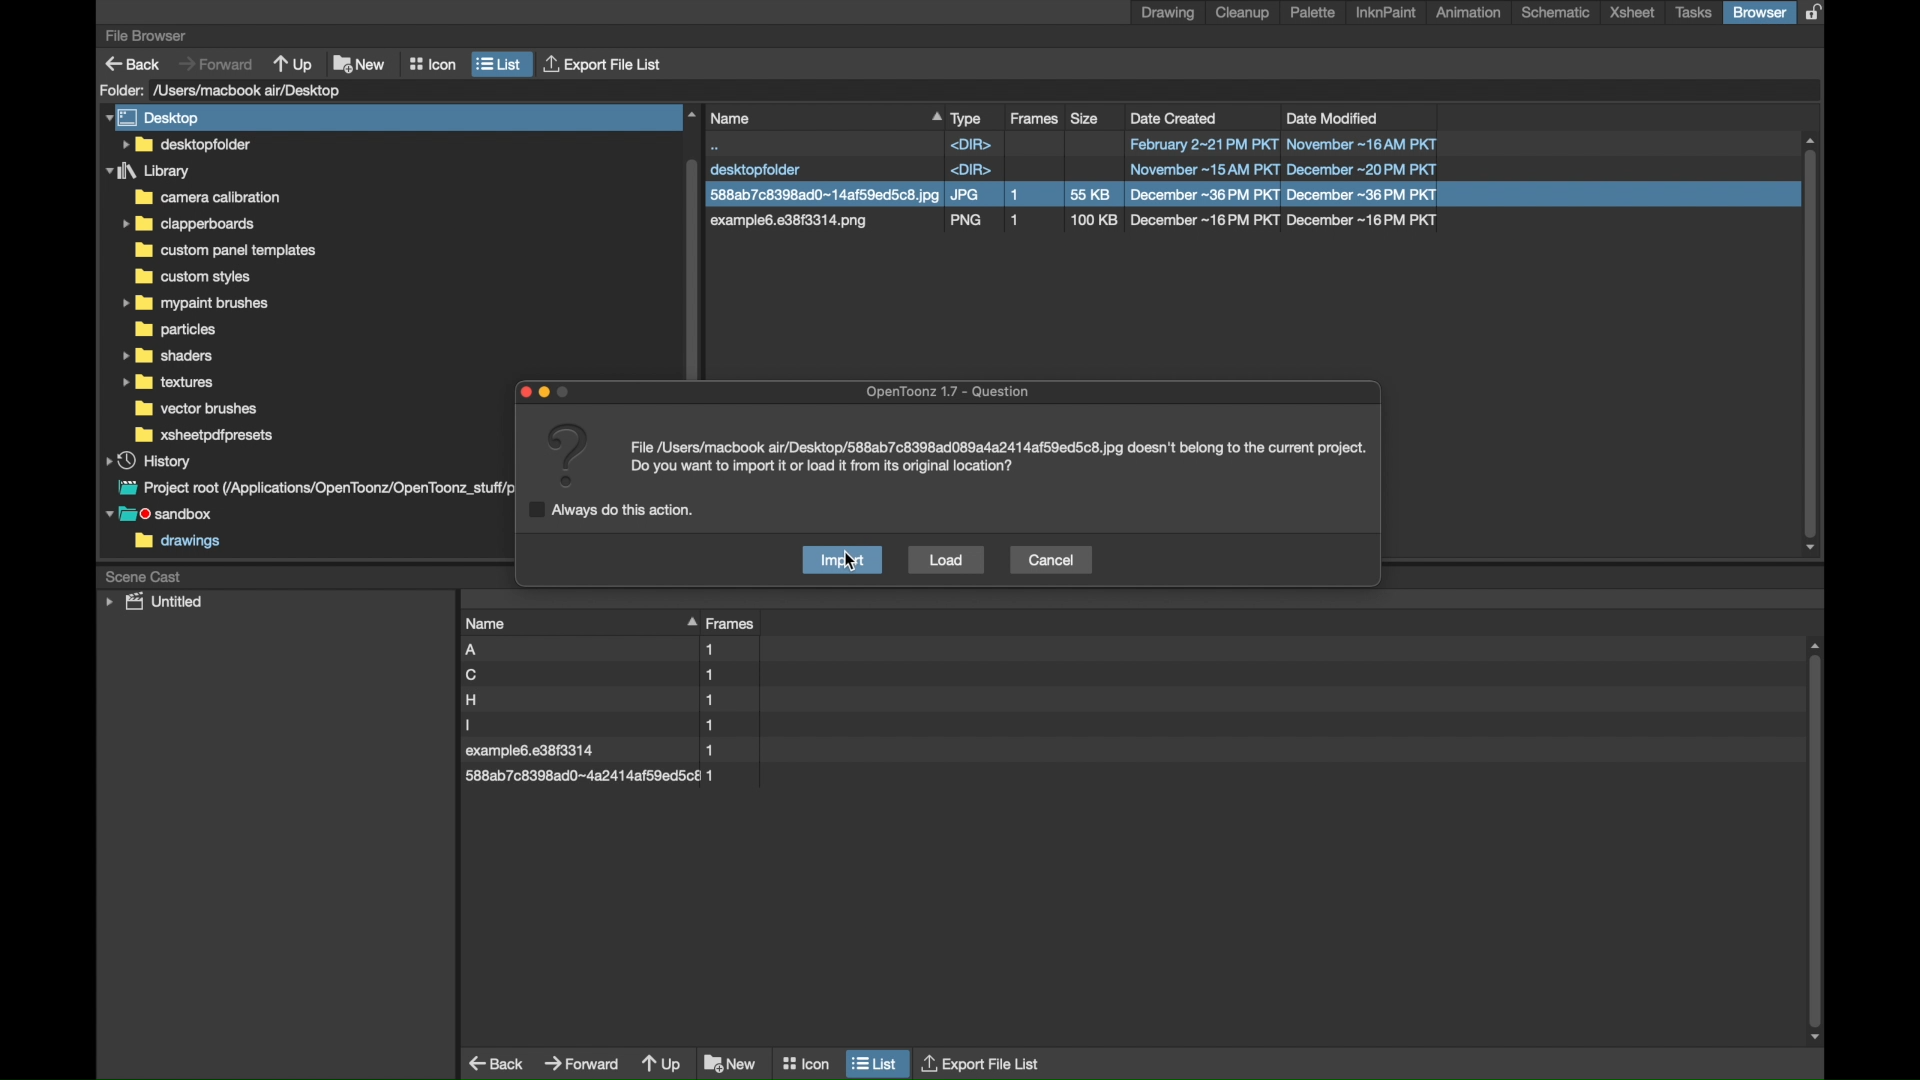  I want to click on folder, so click(121, 90).